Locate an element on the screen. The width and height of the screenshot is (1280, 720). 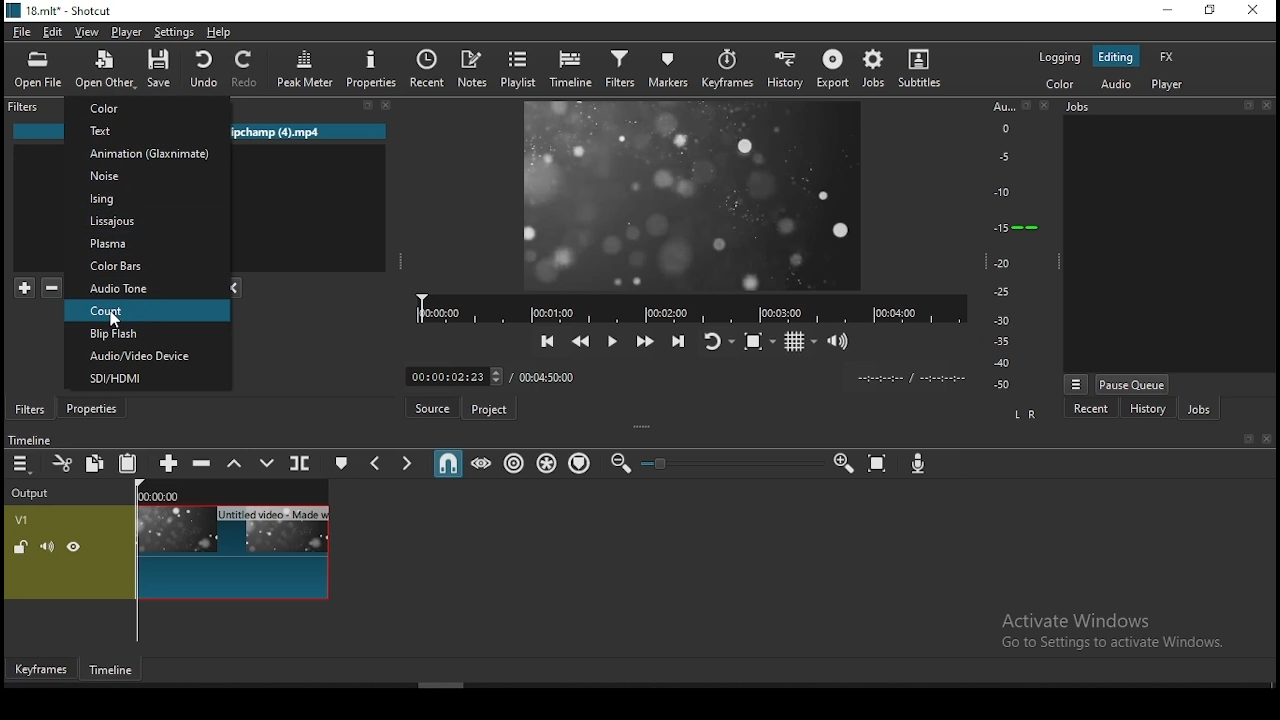
copy is located at coordinates (99, 465).